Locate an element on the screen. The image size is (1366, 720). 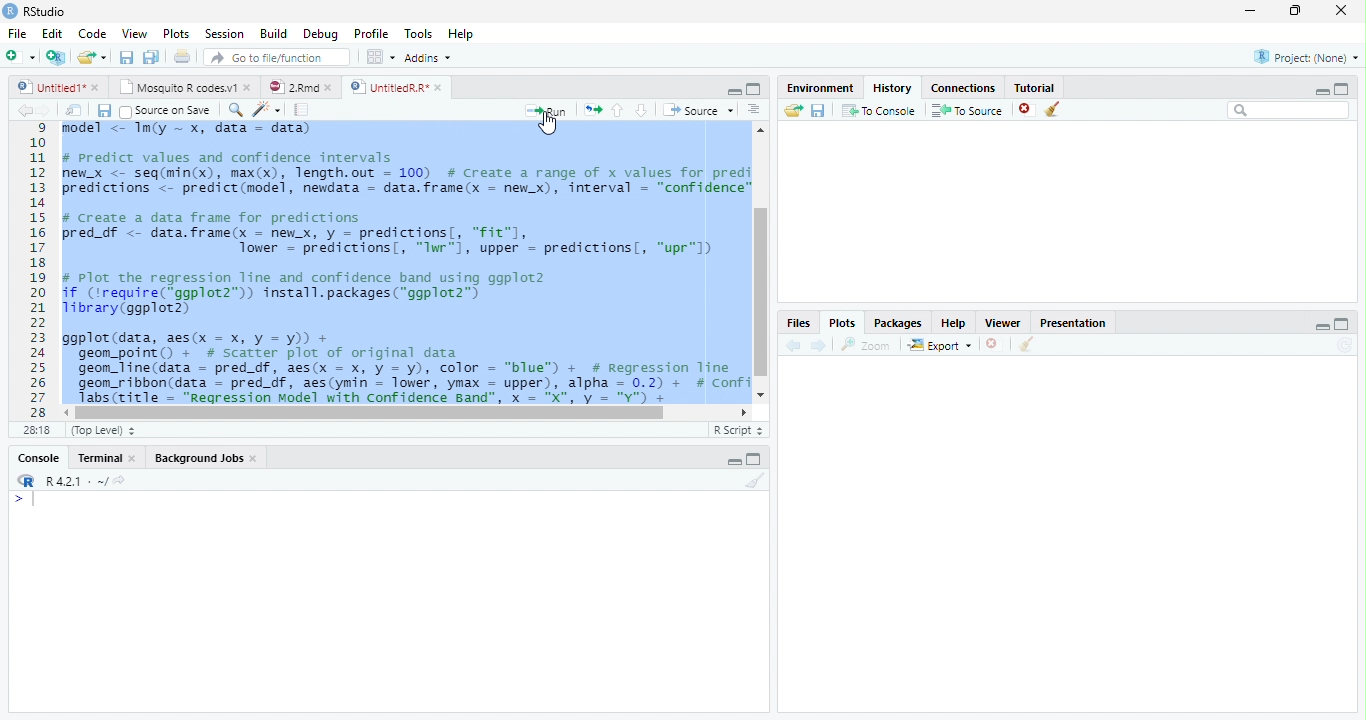
Move pages is located at coordinates (590, 109).